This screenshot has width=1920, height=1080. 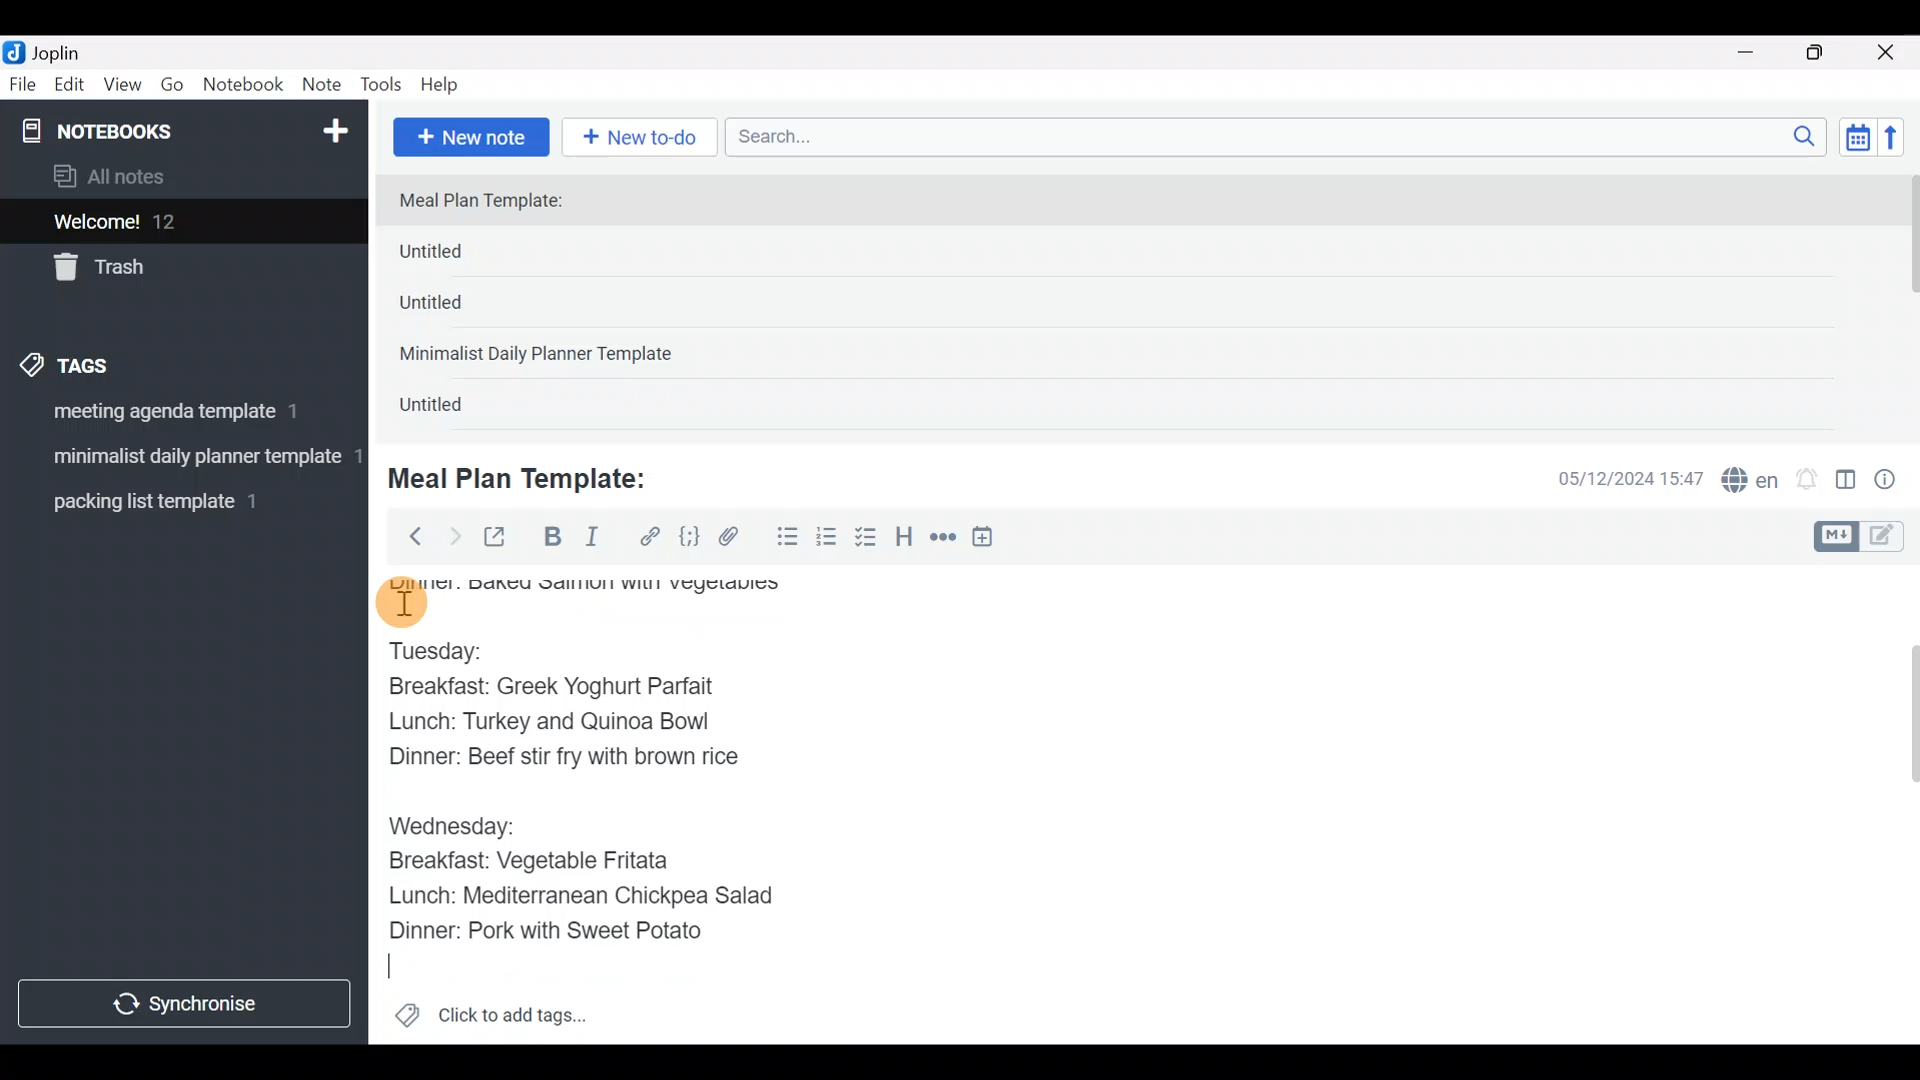 I want to click on Horizontal rule, so click(x=943, y=539).